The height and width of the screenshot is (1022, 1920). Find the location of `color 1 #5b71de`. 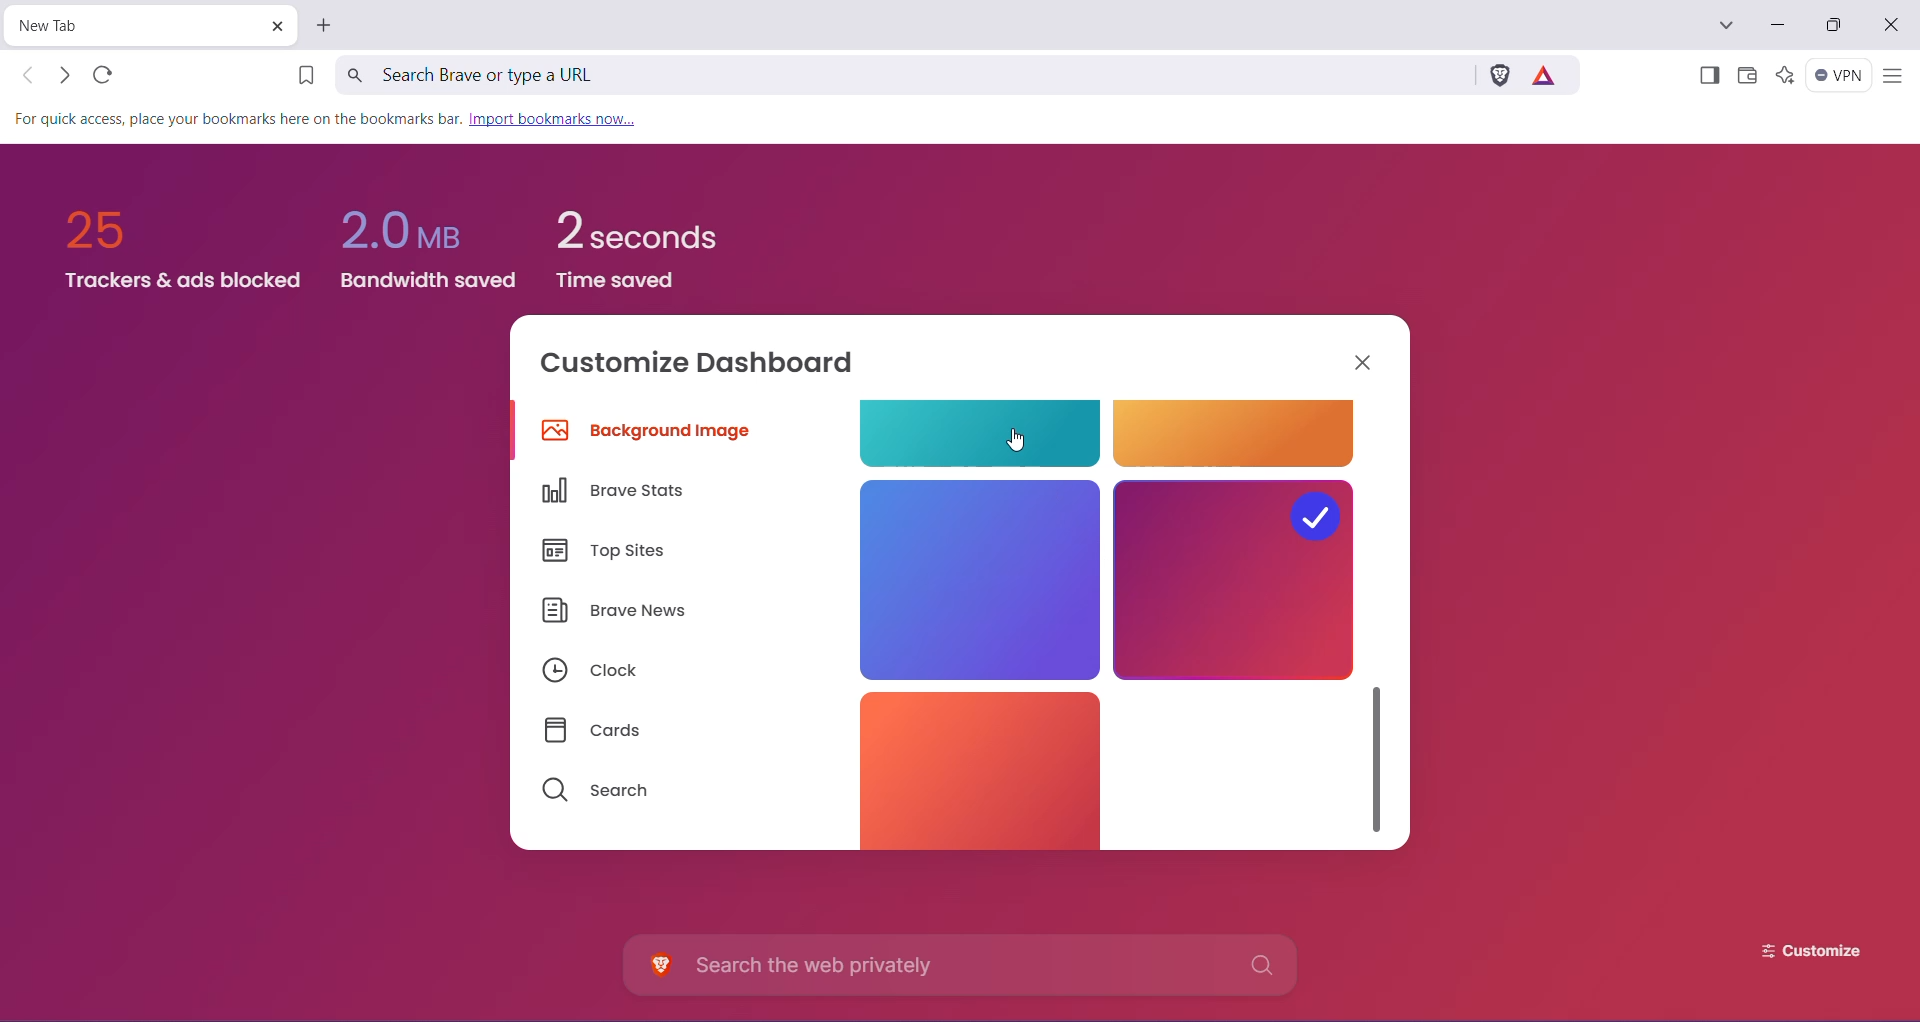

color 1 #5b71de is located at coordinates (977, 577).